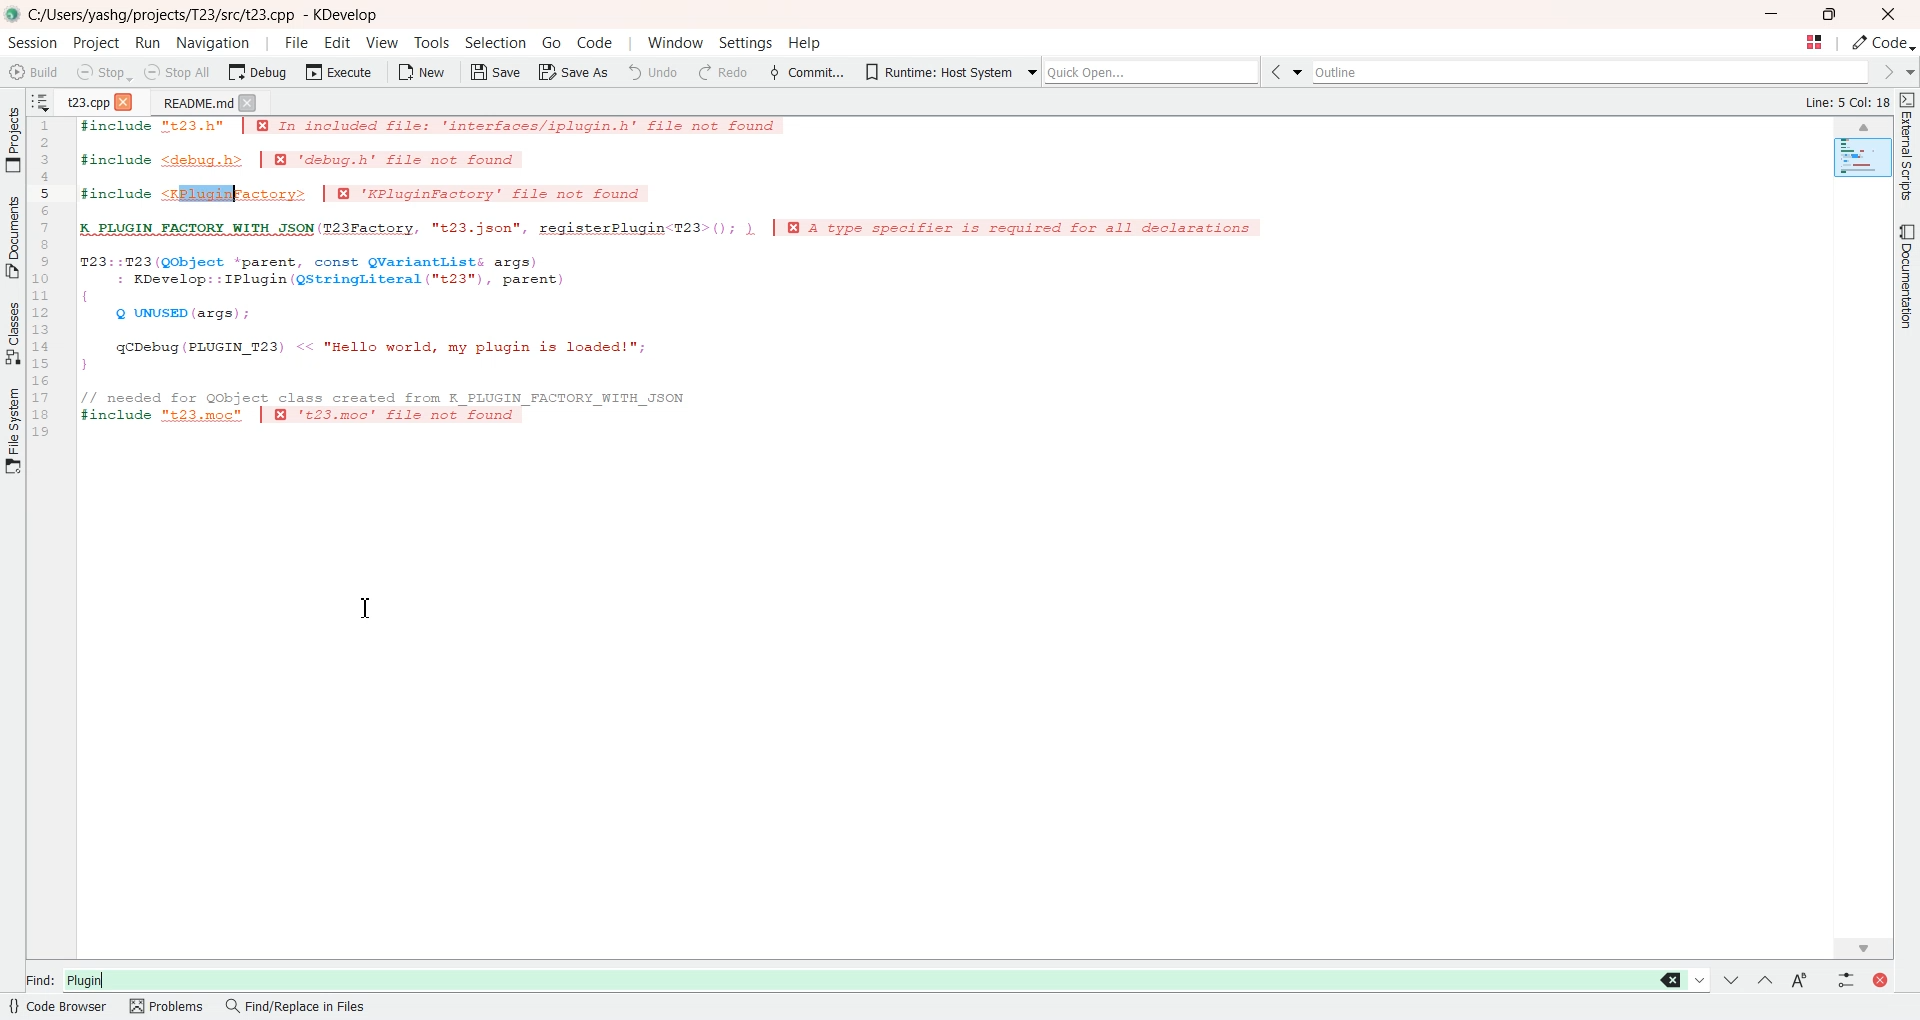  I want to click on Scroll up, so click(1864, 127).